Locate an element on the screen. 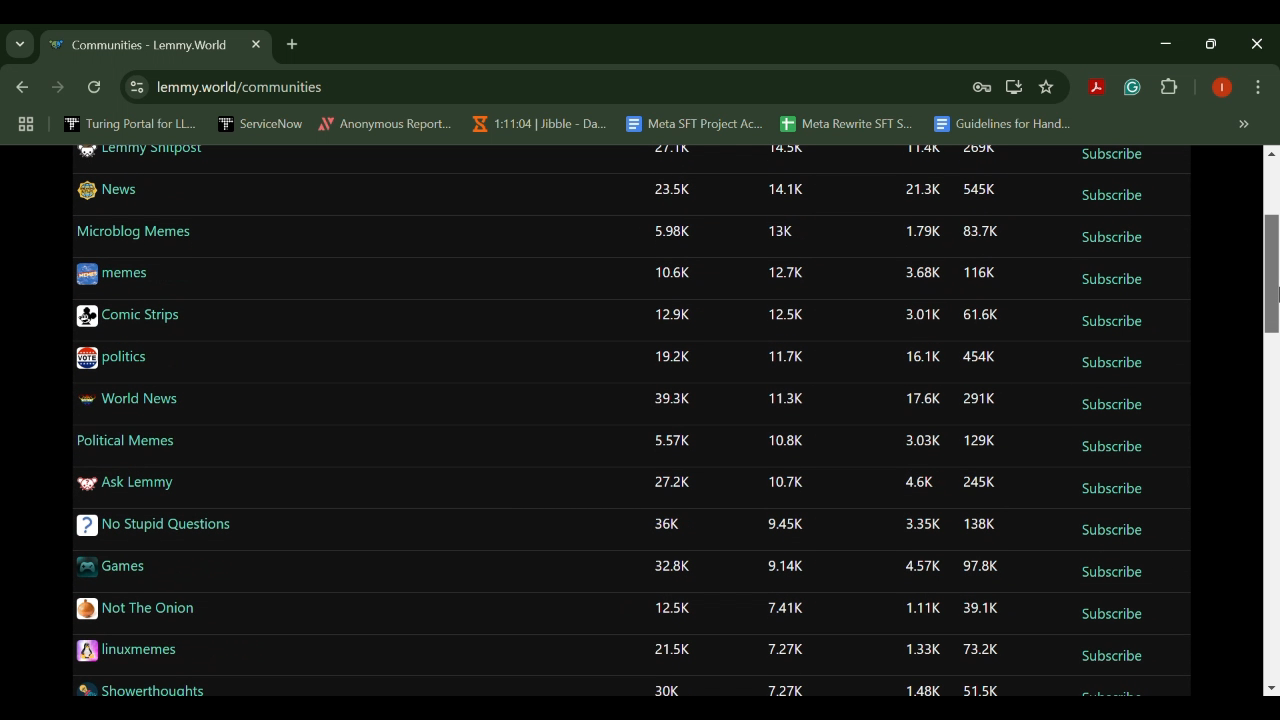  14.1K is located at coordinates (787, 191).